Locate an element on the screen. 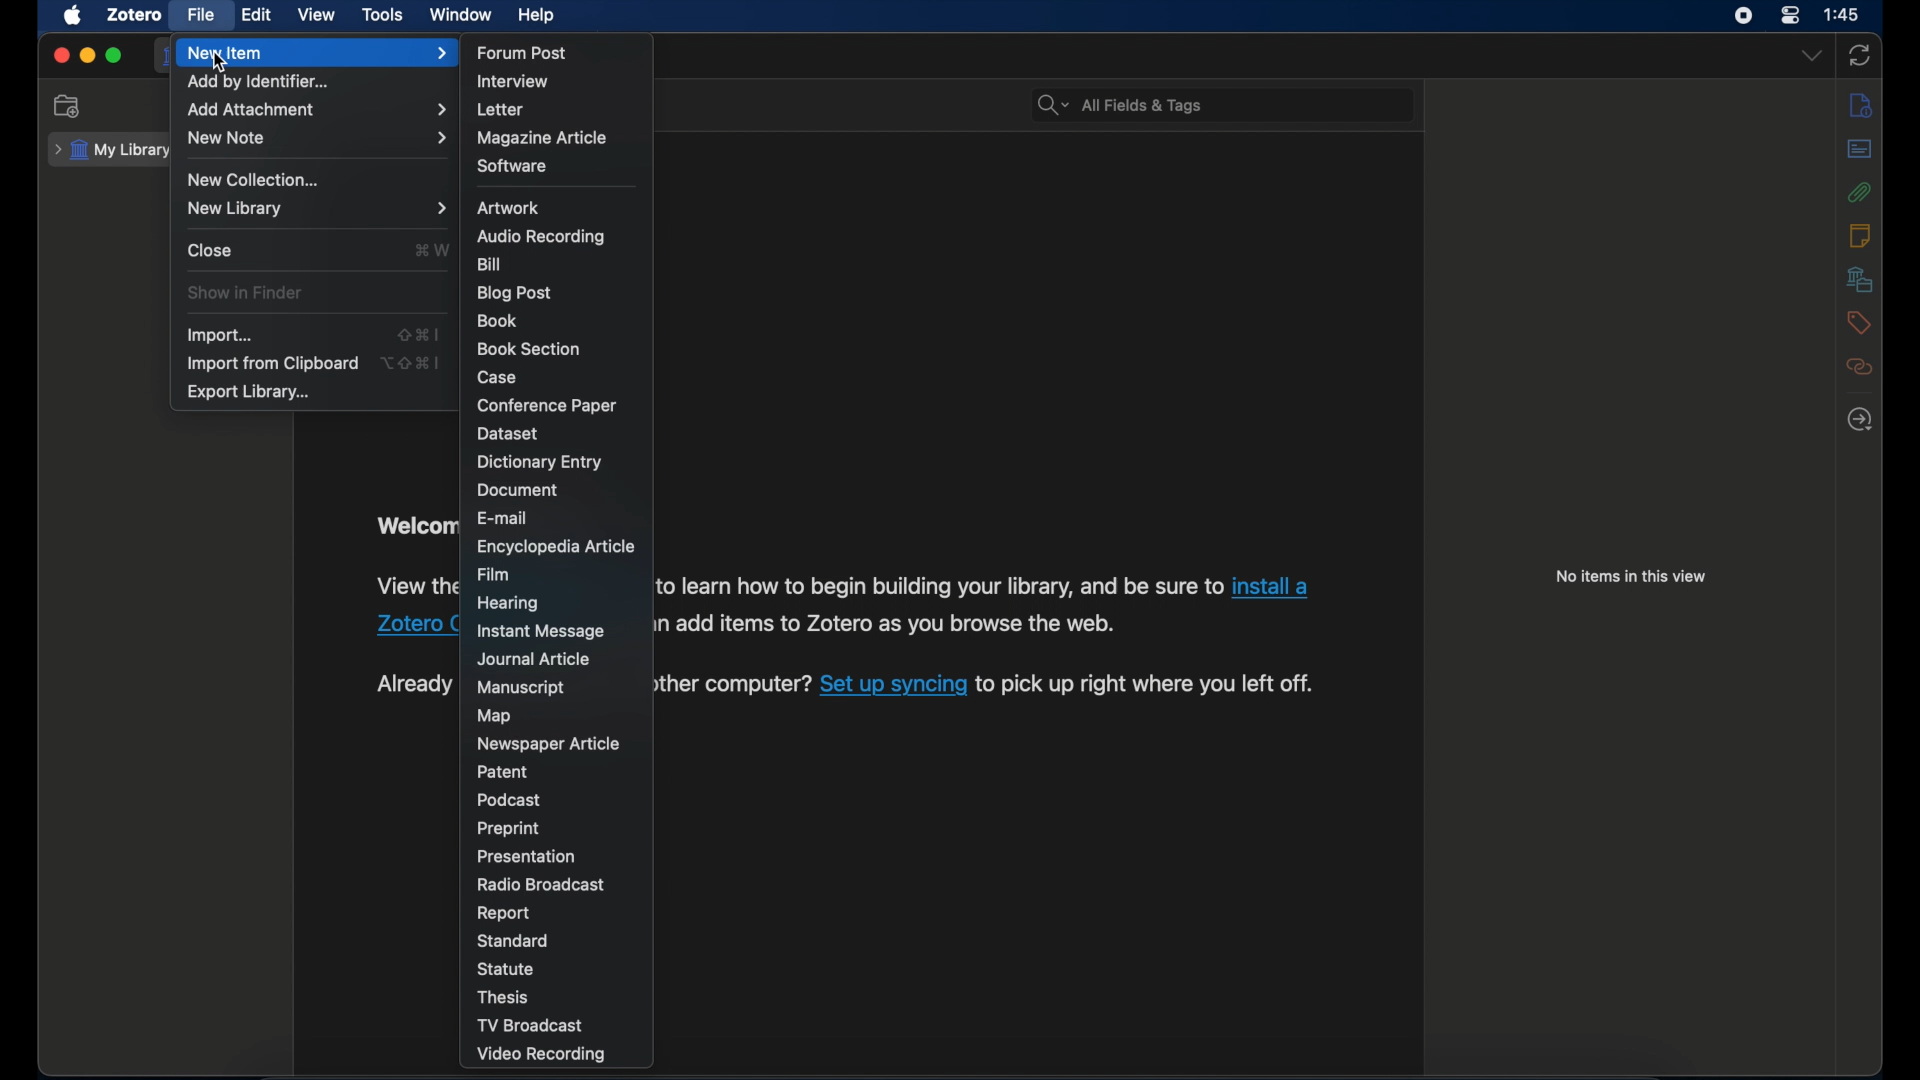 Image resolution: width=1920 pixels, height=1080 pixels. tv broadcast is located at coordinates (529, 1025).